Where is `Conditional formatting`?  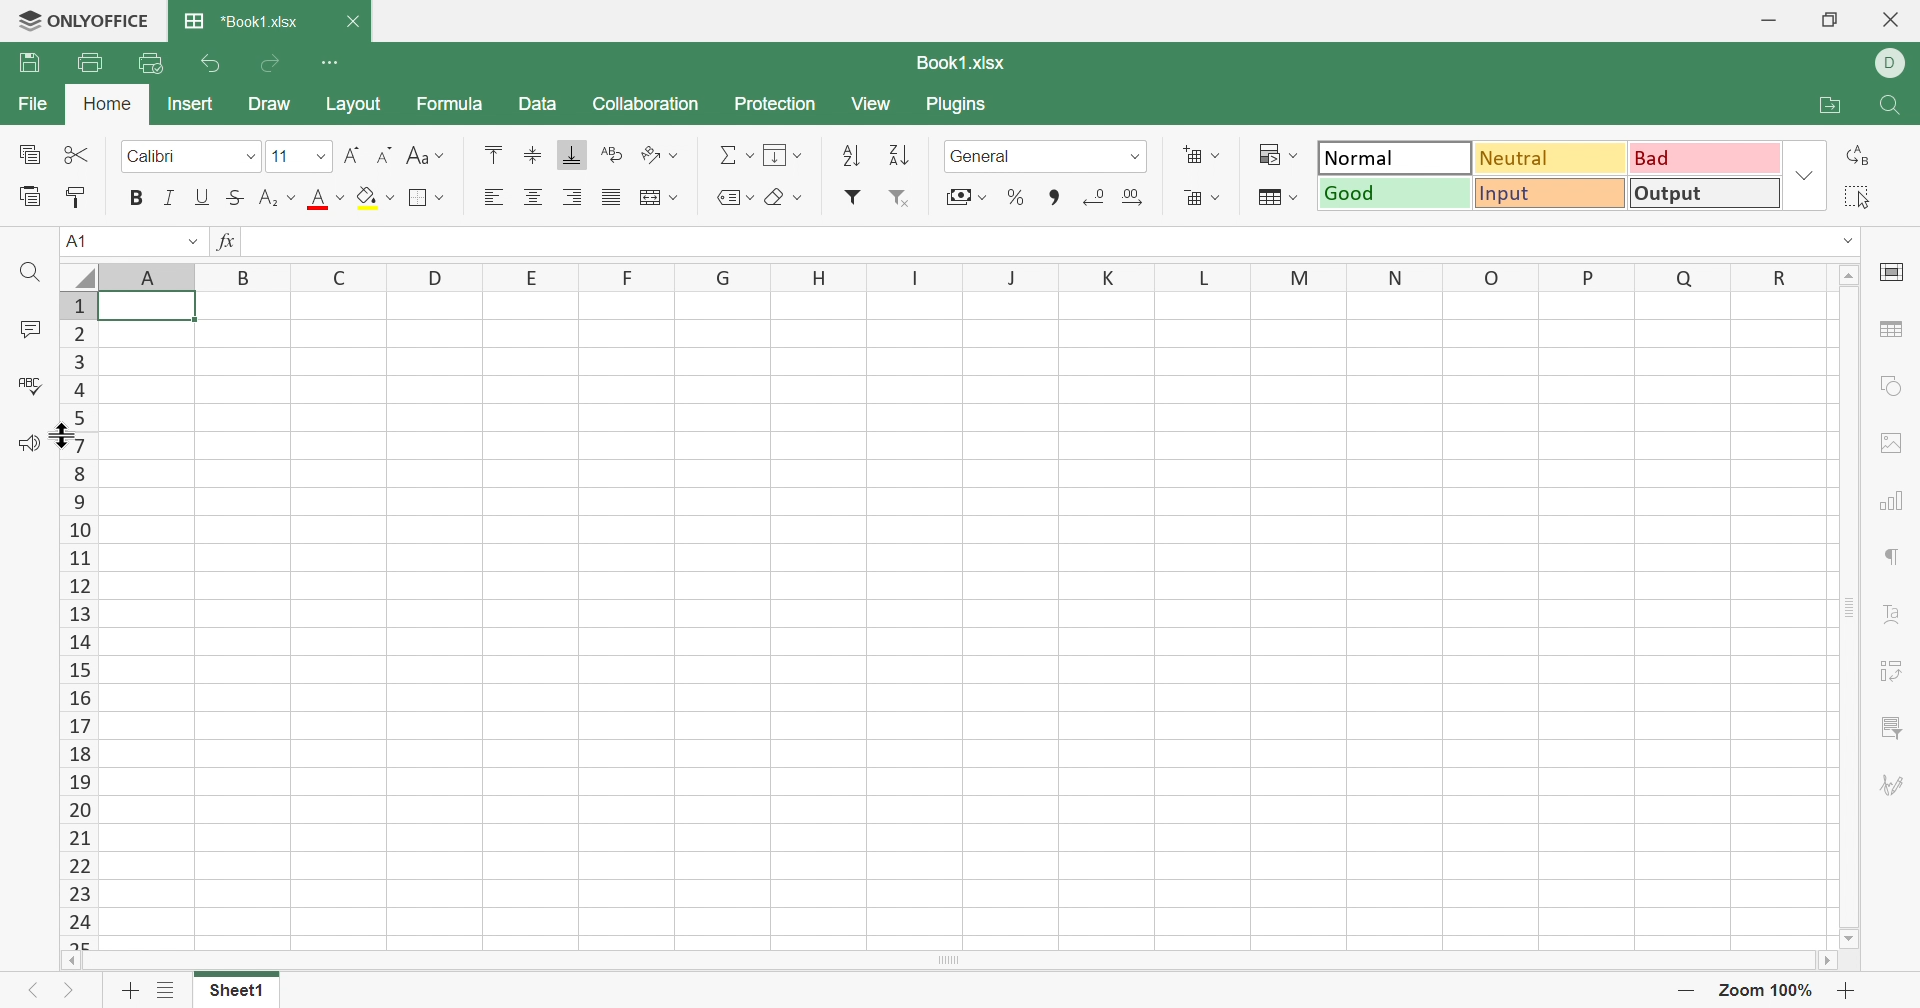 Conditional formatting is located at coordinates (1273, 150).